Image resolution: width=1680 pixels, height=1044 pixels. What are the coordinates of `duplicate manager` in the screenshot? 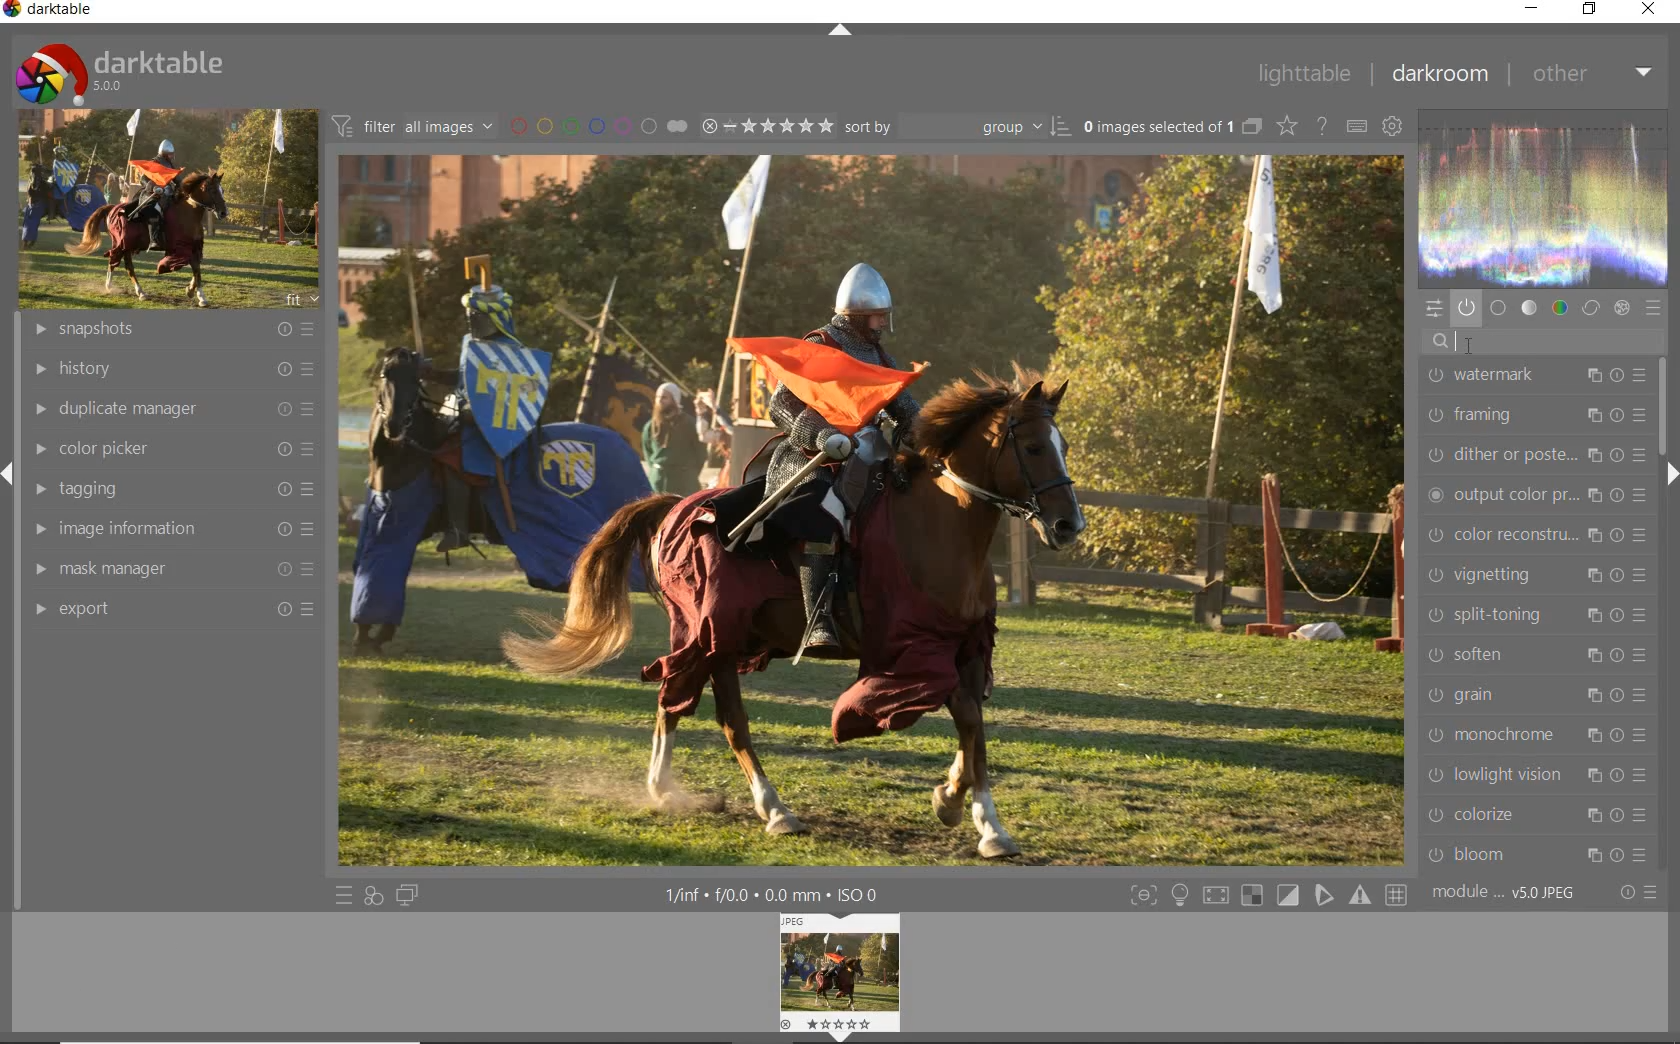 It's located at (173, 408).